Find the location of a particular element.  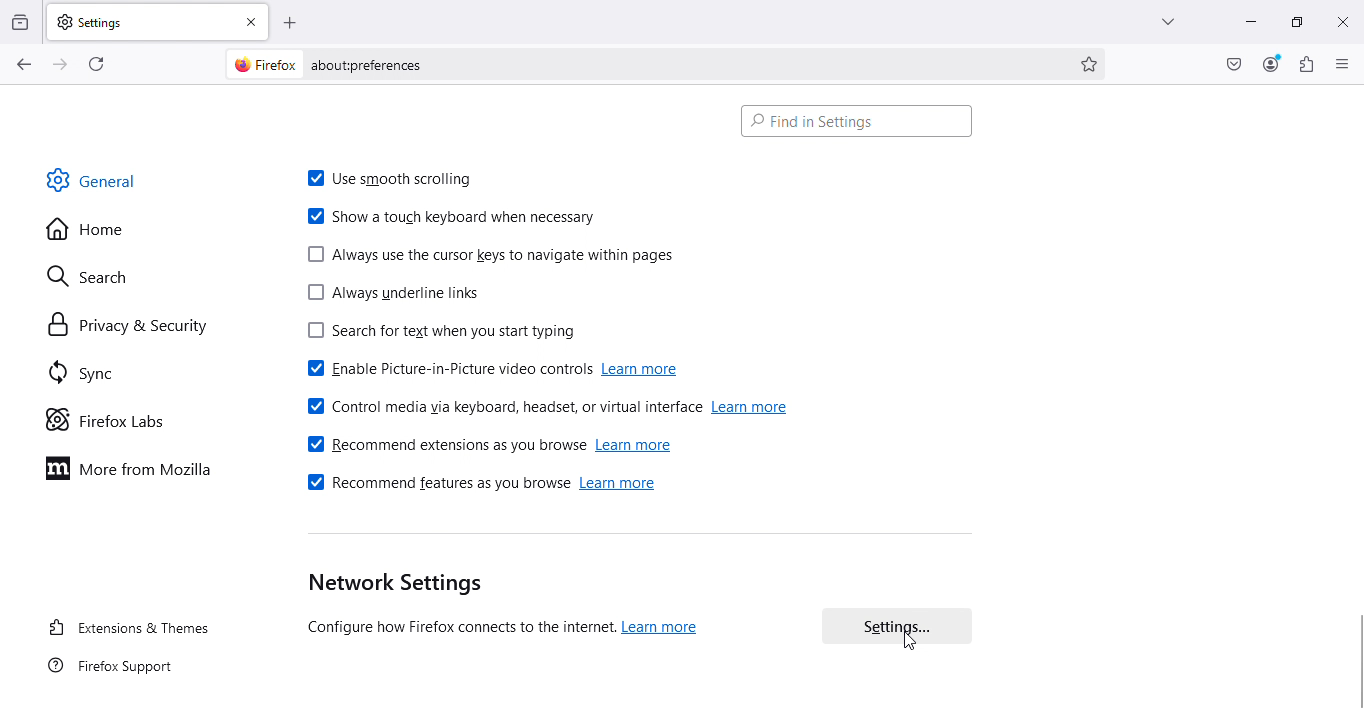

Search for text when you start typing is located at coordinates (435, 334).